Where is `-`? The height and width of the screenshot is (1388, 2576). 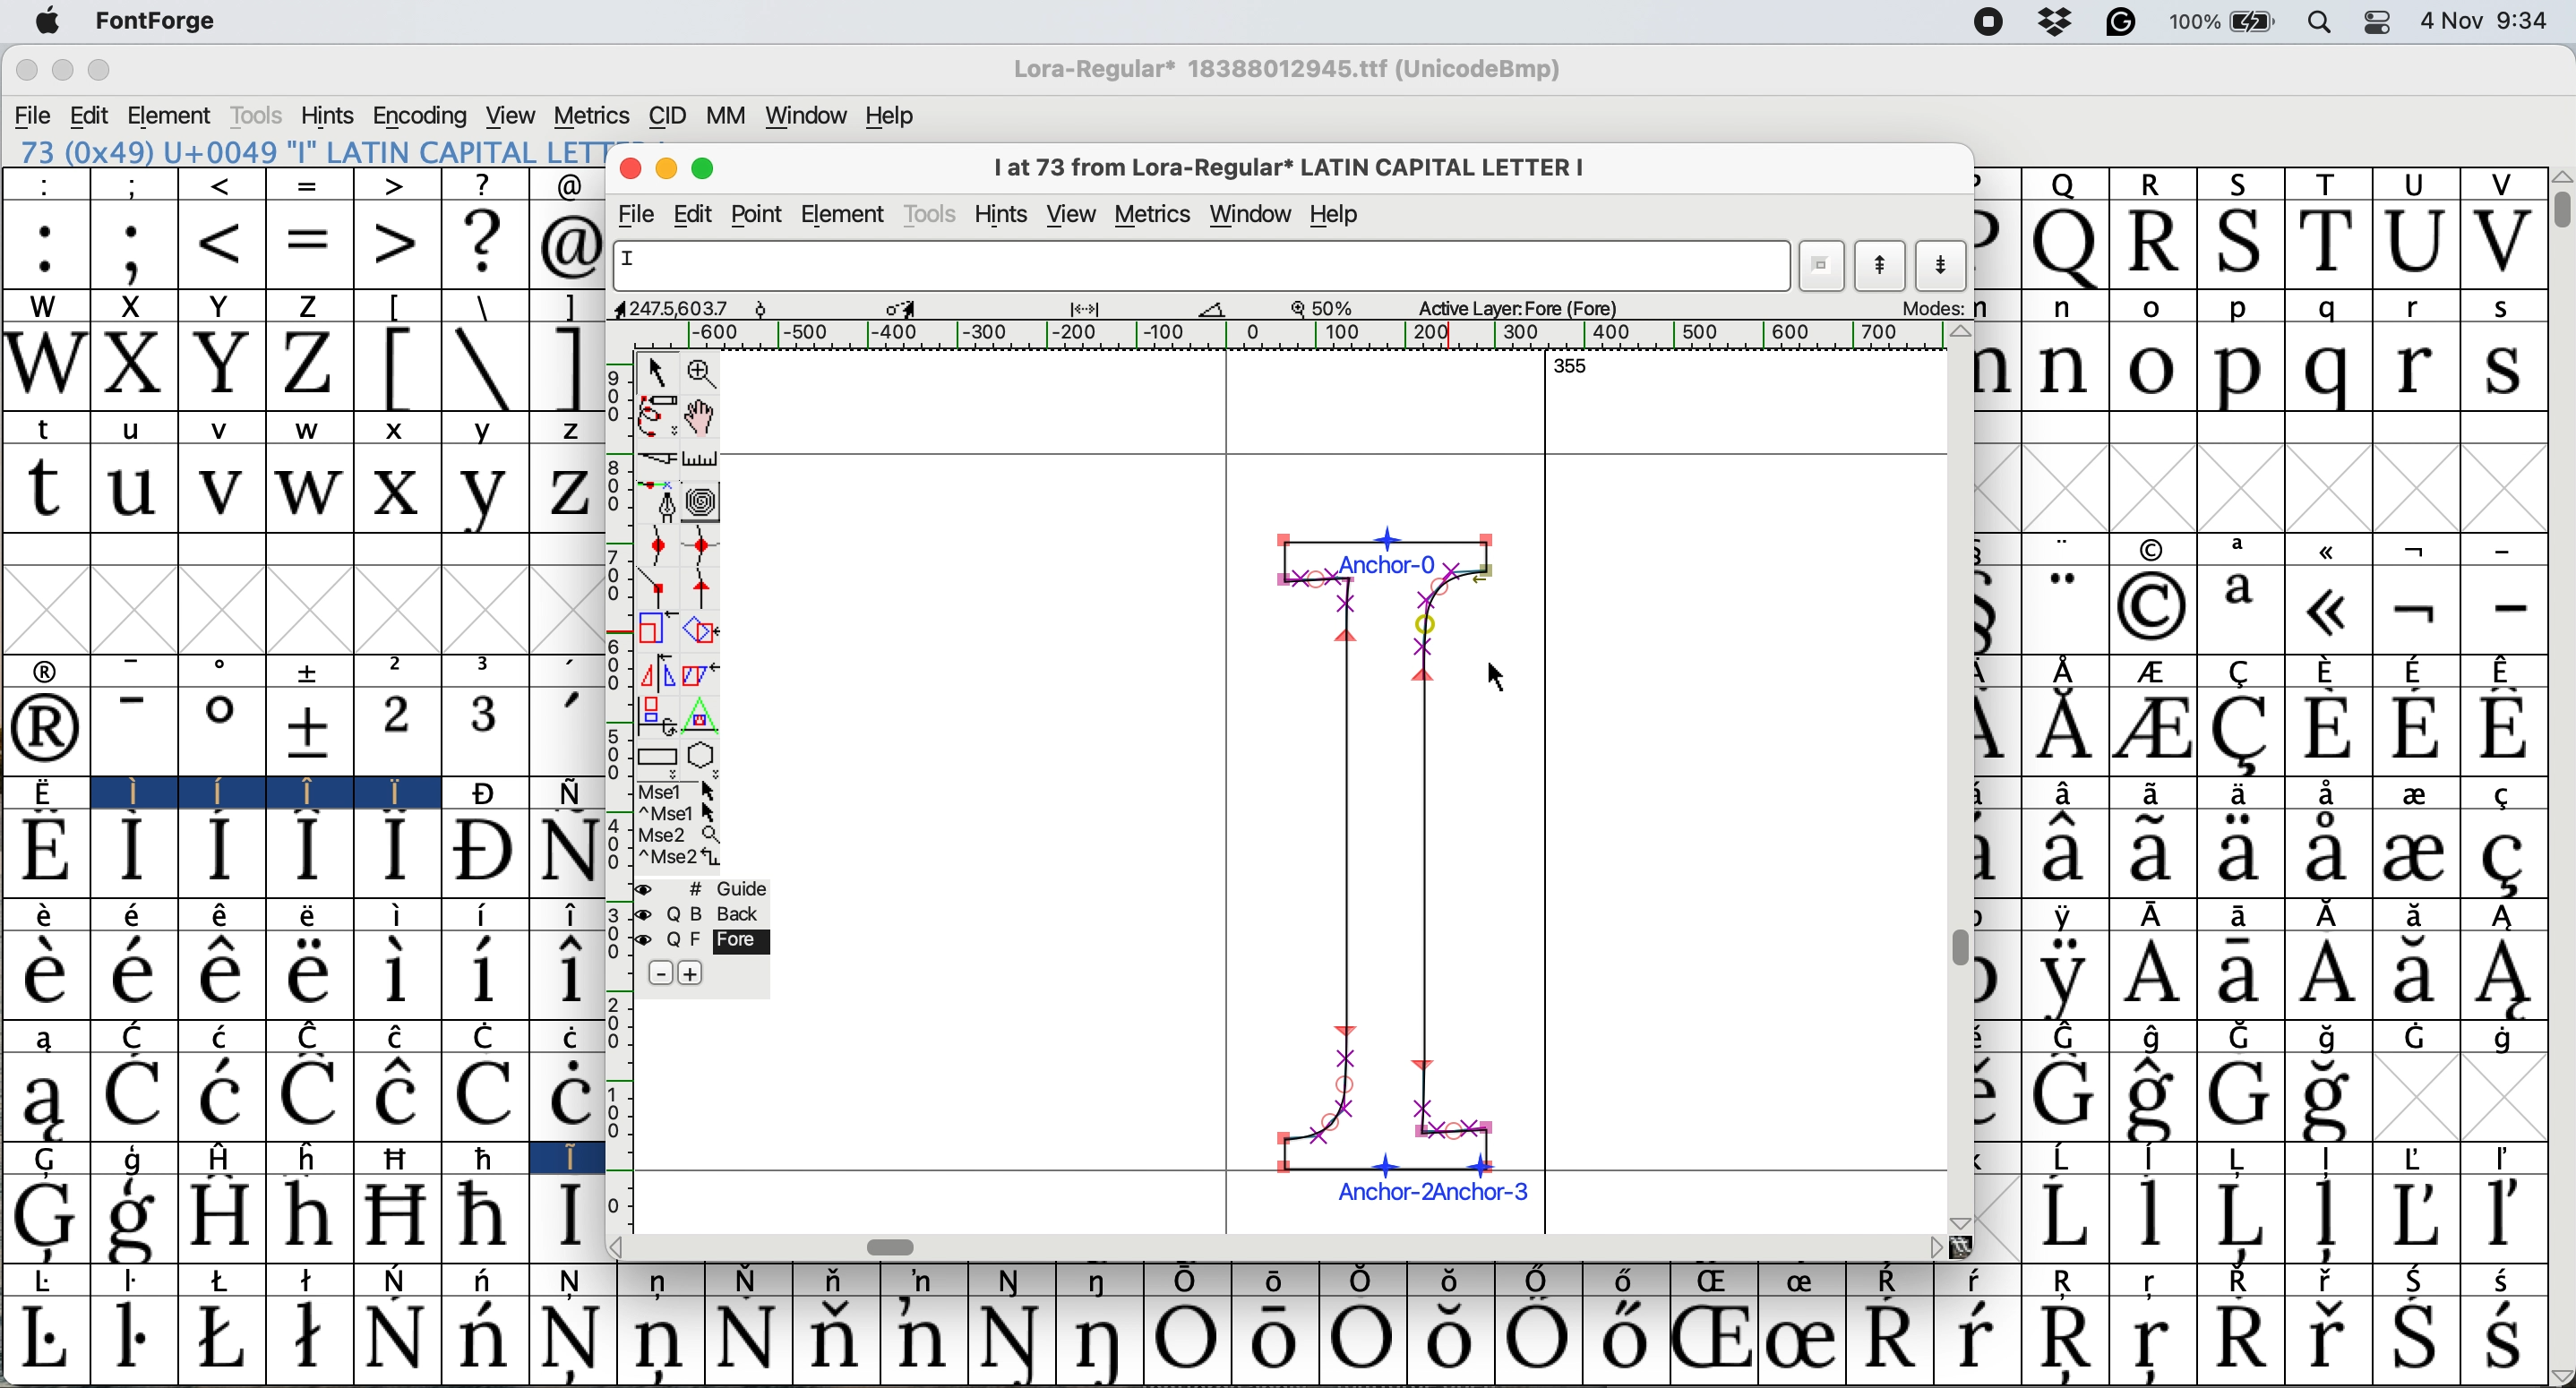 - is located at coordinates (2507, 544).